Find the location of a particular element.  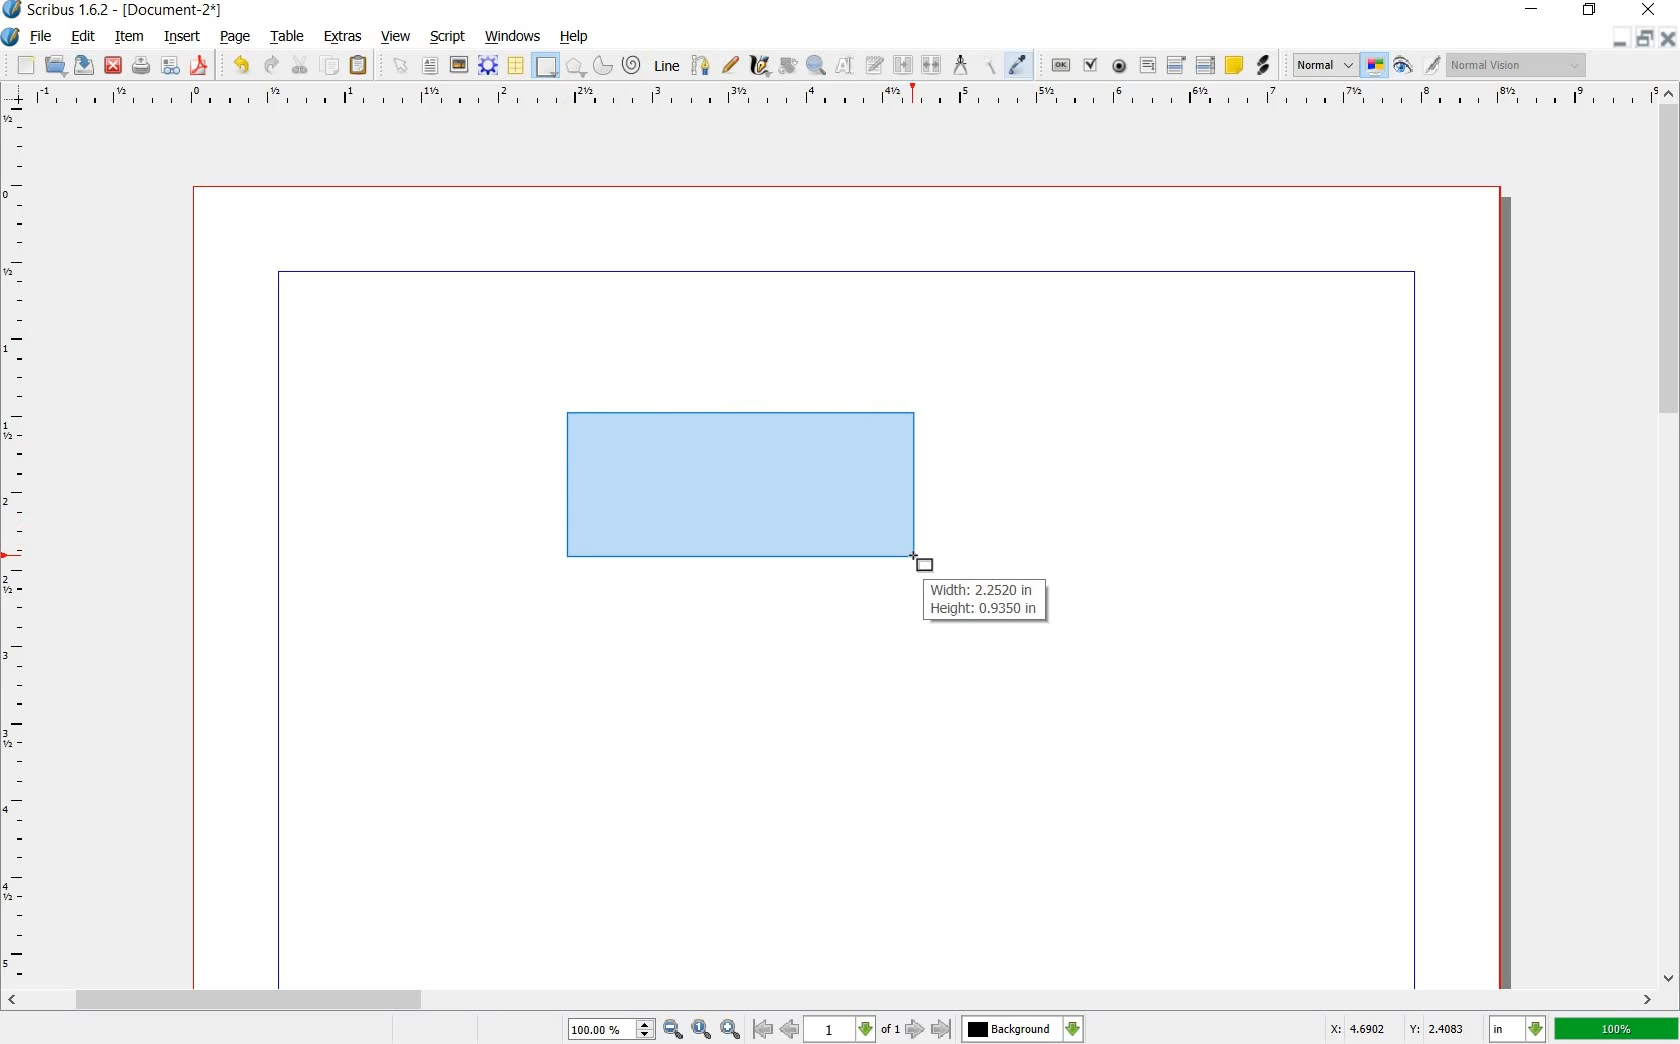

TEXT FRAME is located at coordinates (431, 66).